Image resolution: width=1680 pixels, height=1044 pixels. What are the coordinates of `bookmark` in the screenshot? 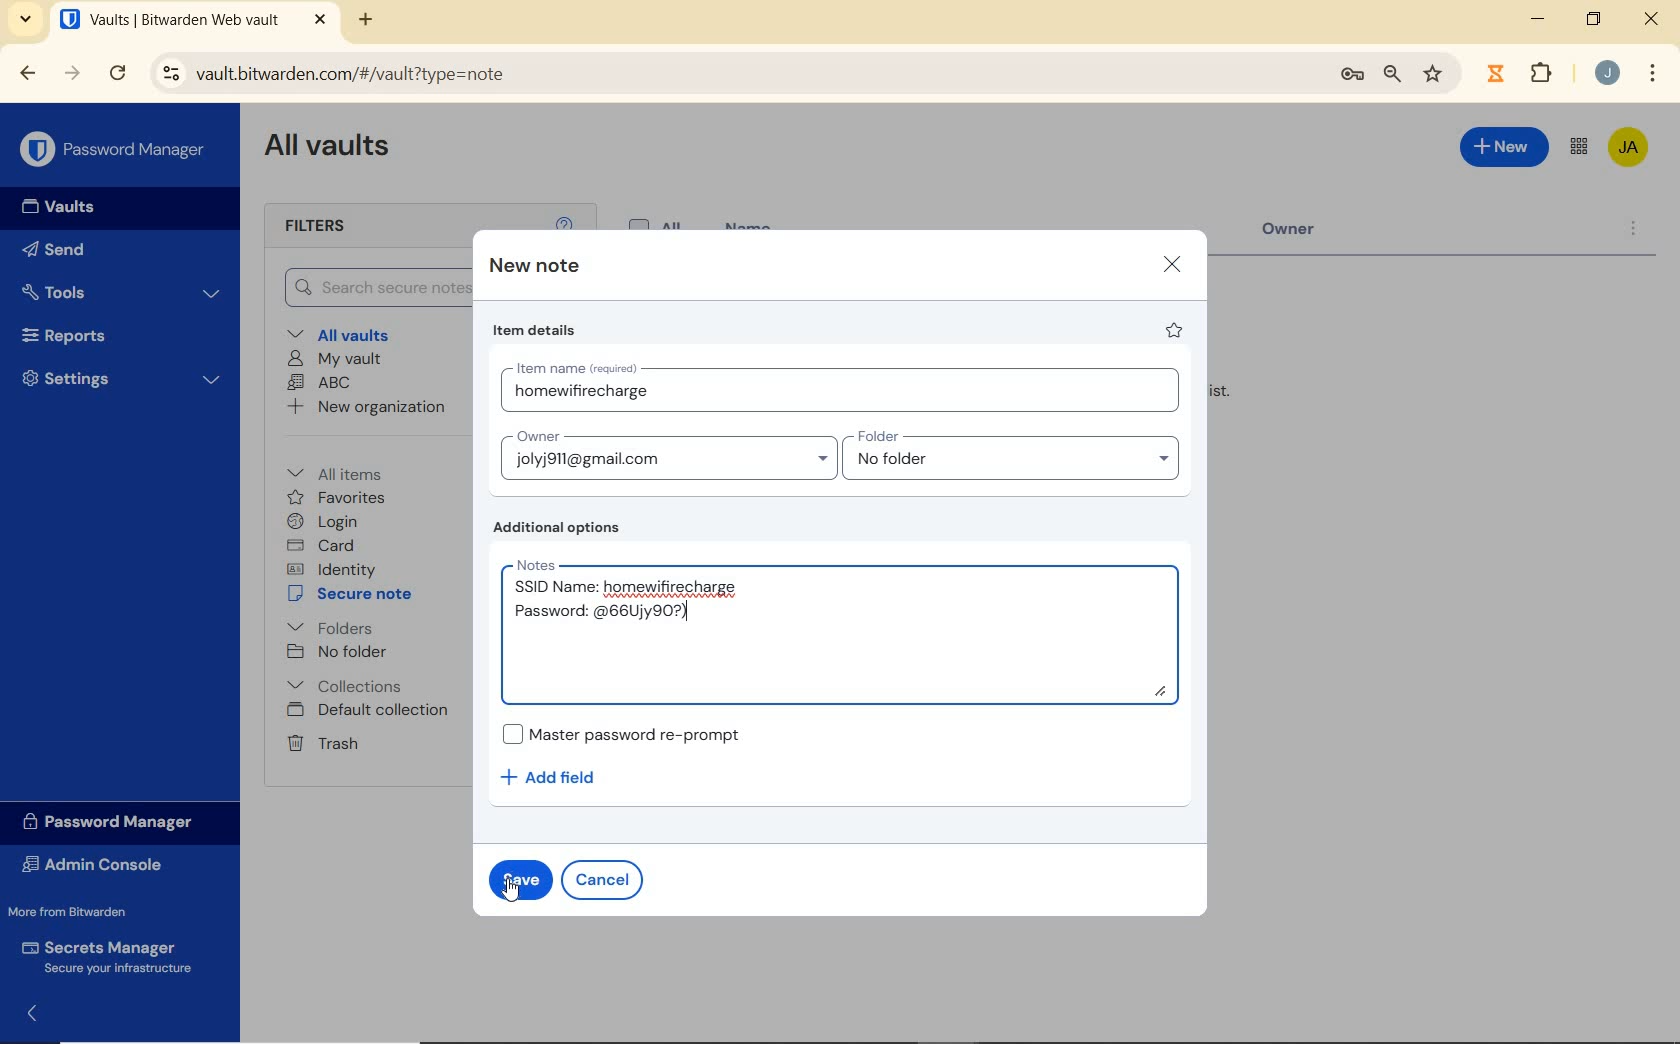 It's located at (1435, 75).